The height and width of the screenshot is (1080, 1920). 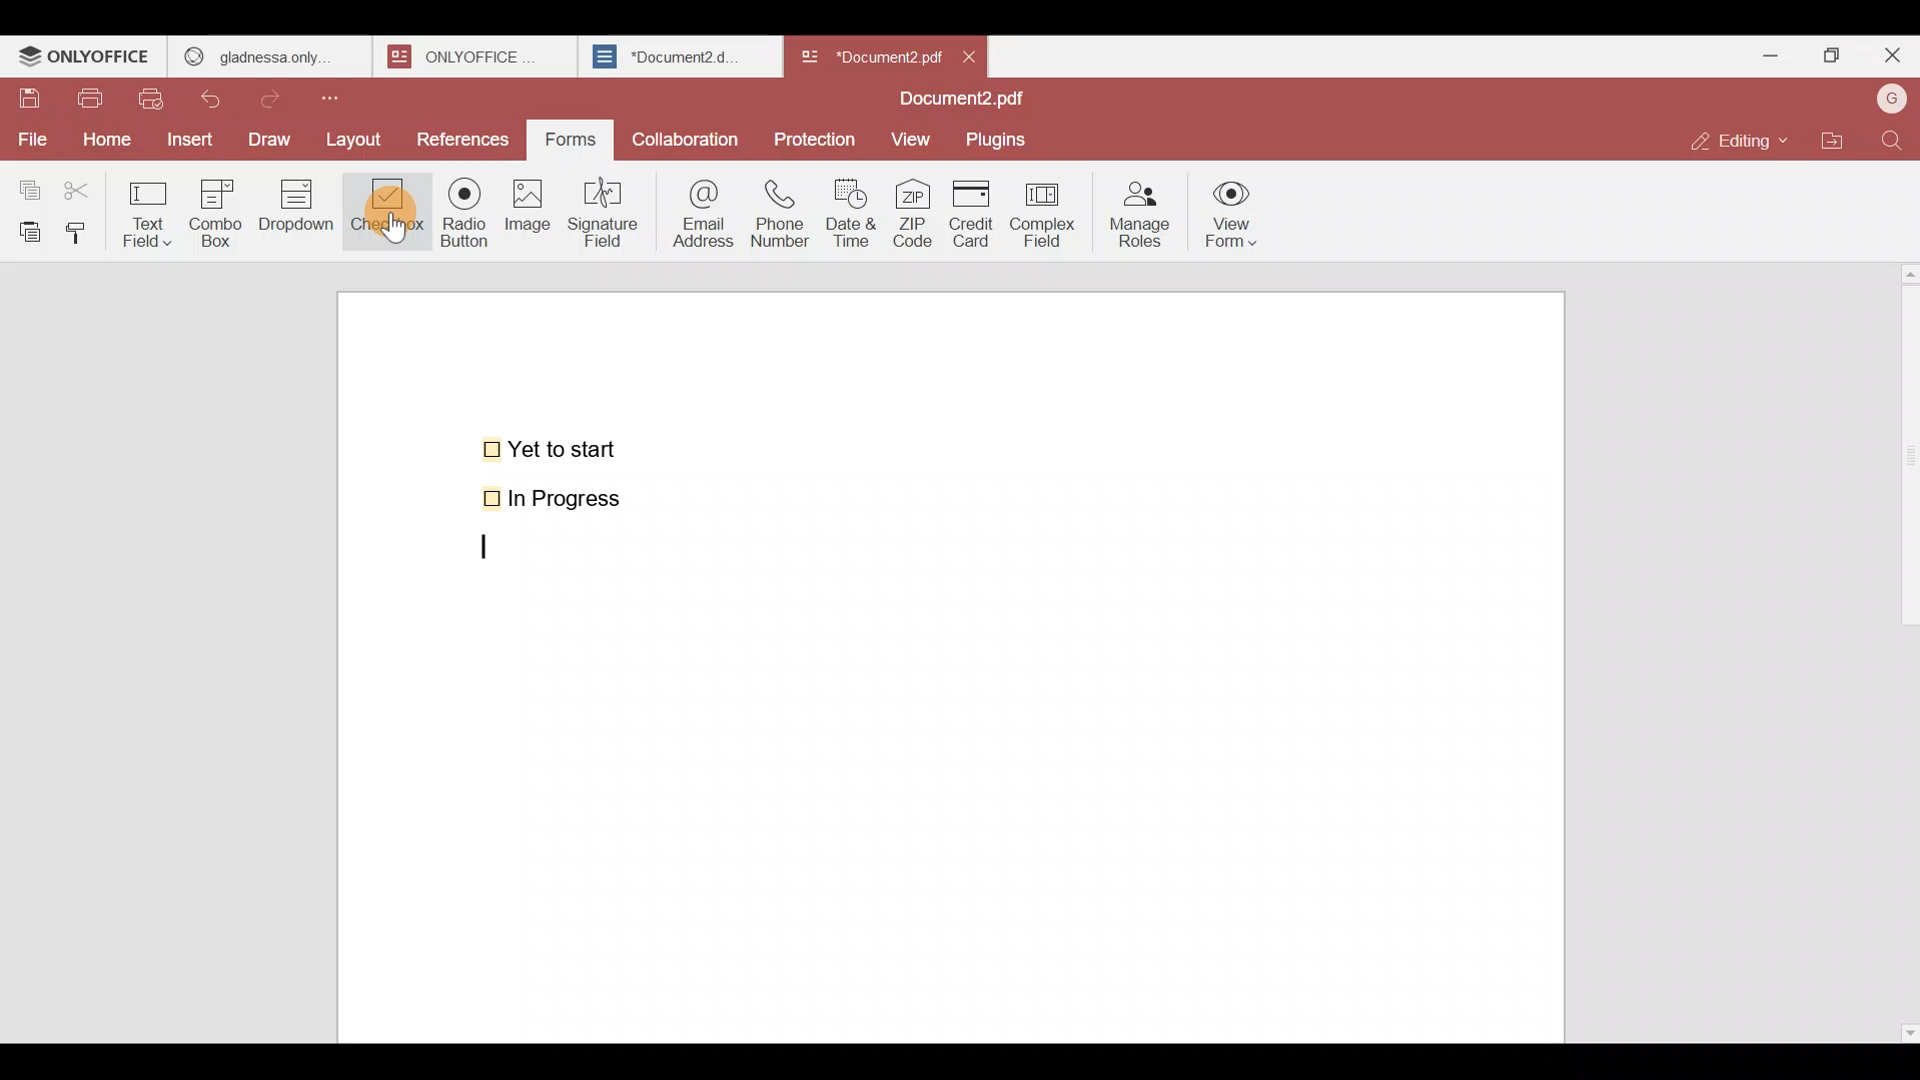 I want to click on View, so click(x=914, y=139).